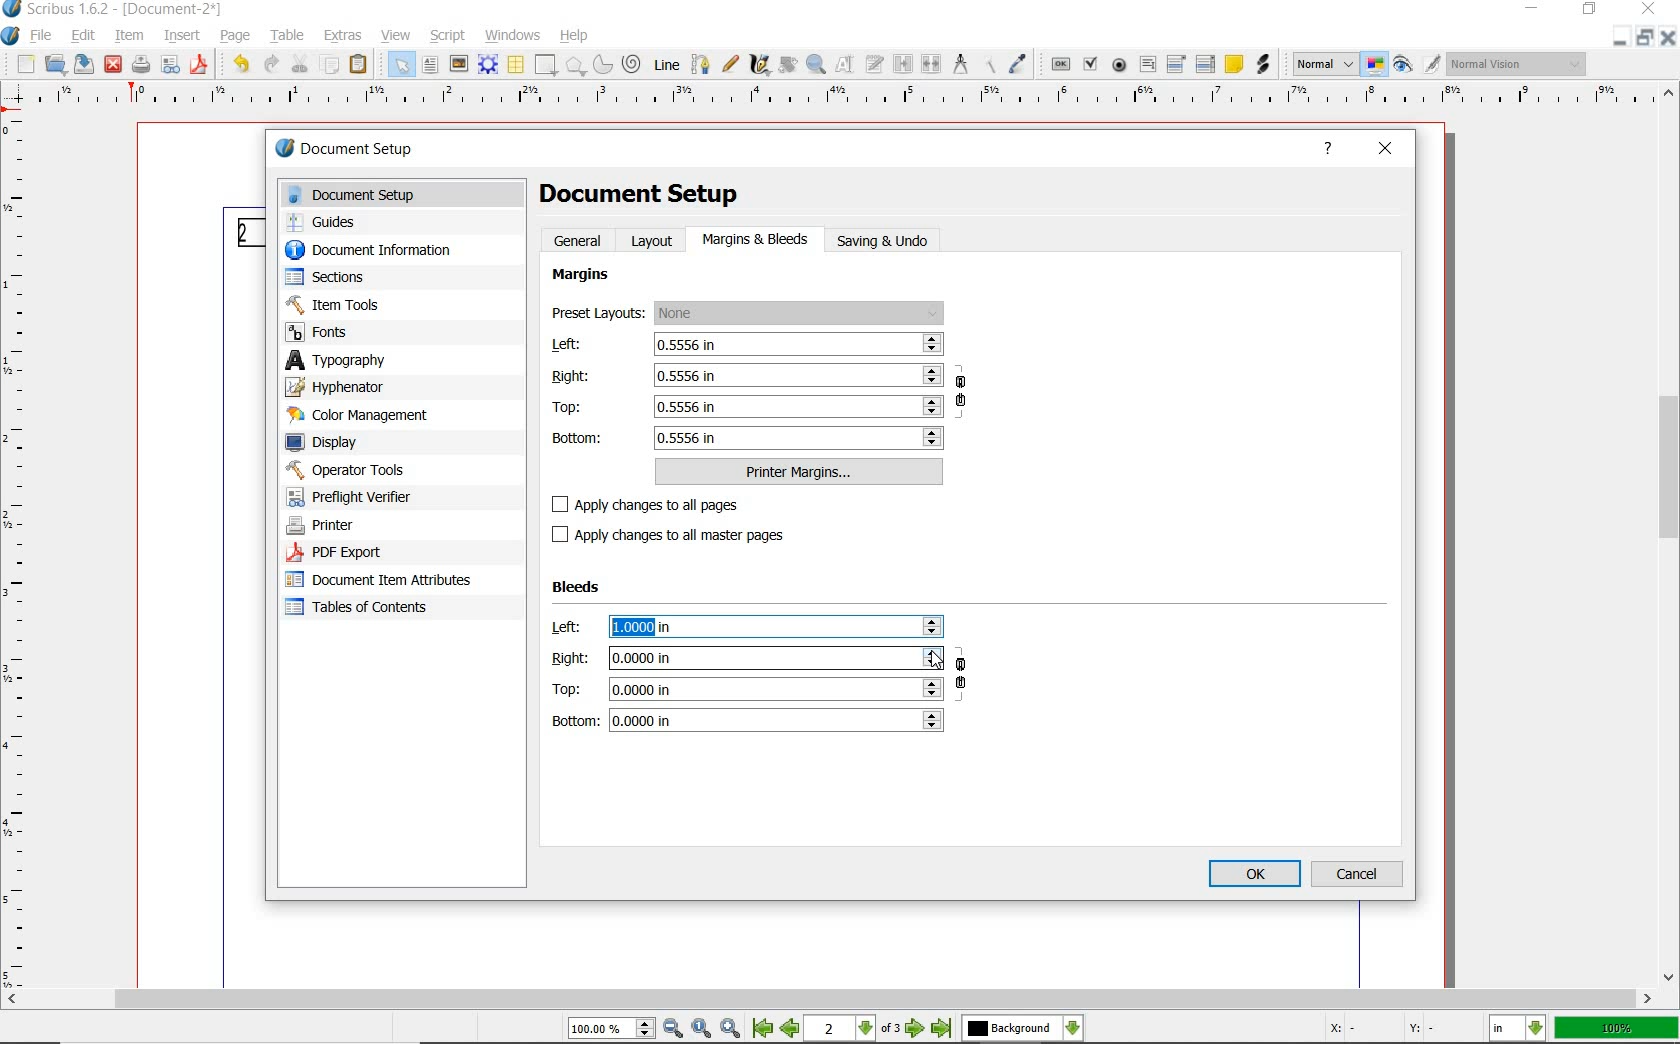 The height and width of the screenshot is (1044, 1680). Describe the element at coordinates (847, 65) in the screenshot. I see `edit contents of frame` at that location.